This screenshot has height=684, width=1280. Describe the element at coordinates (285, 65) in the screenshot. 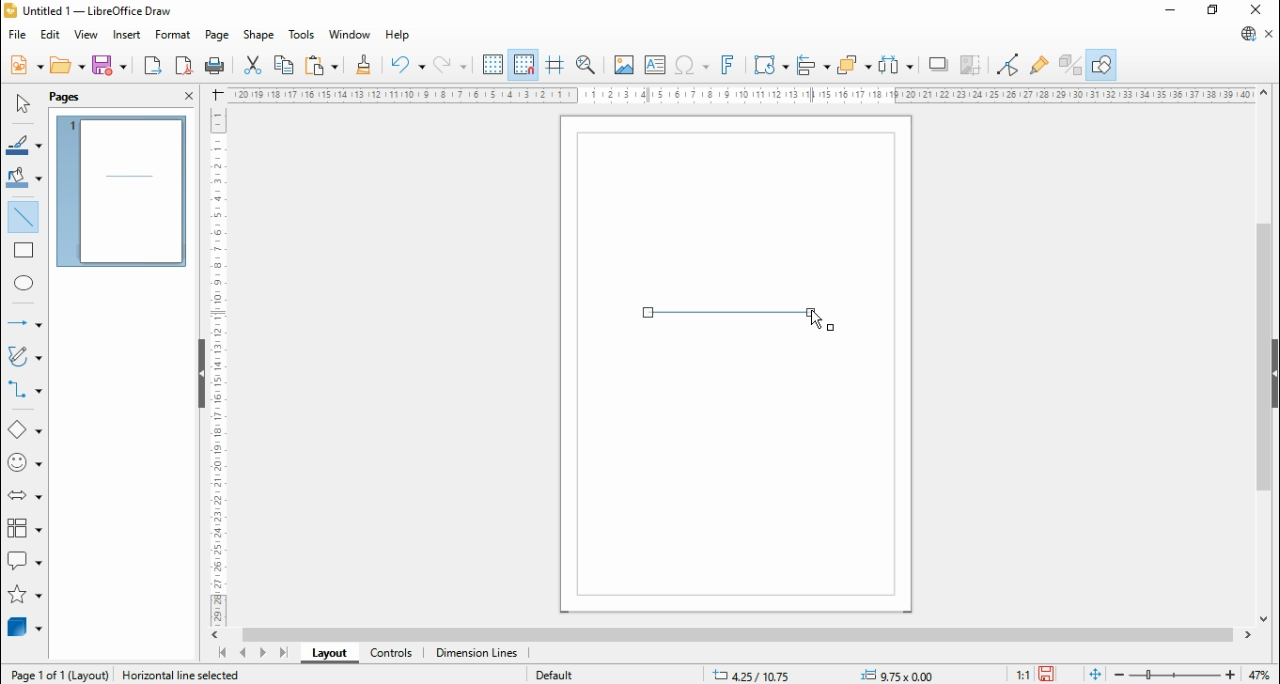

I see `copy` at that location.